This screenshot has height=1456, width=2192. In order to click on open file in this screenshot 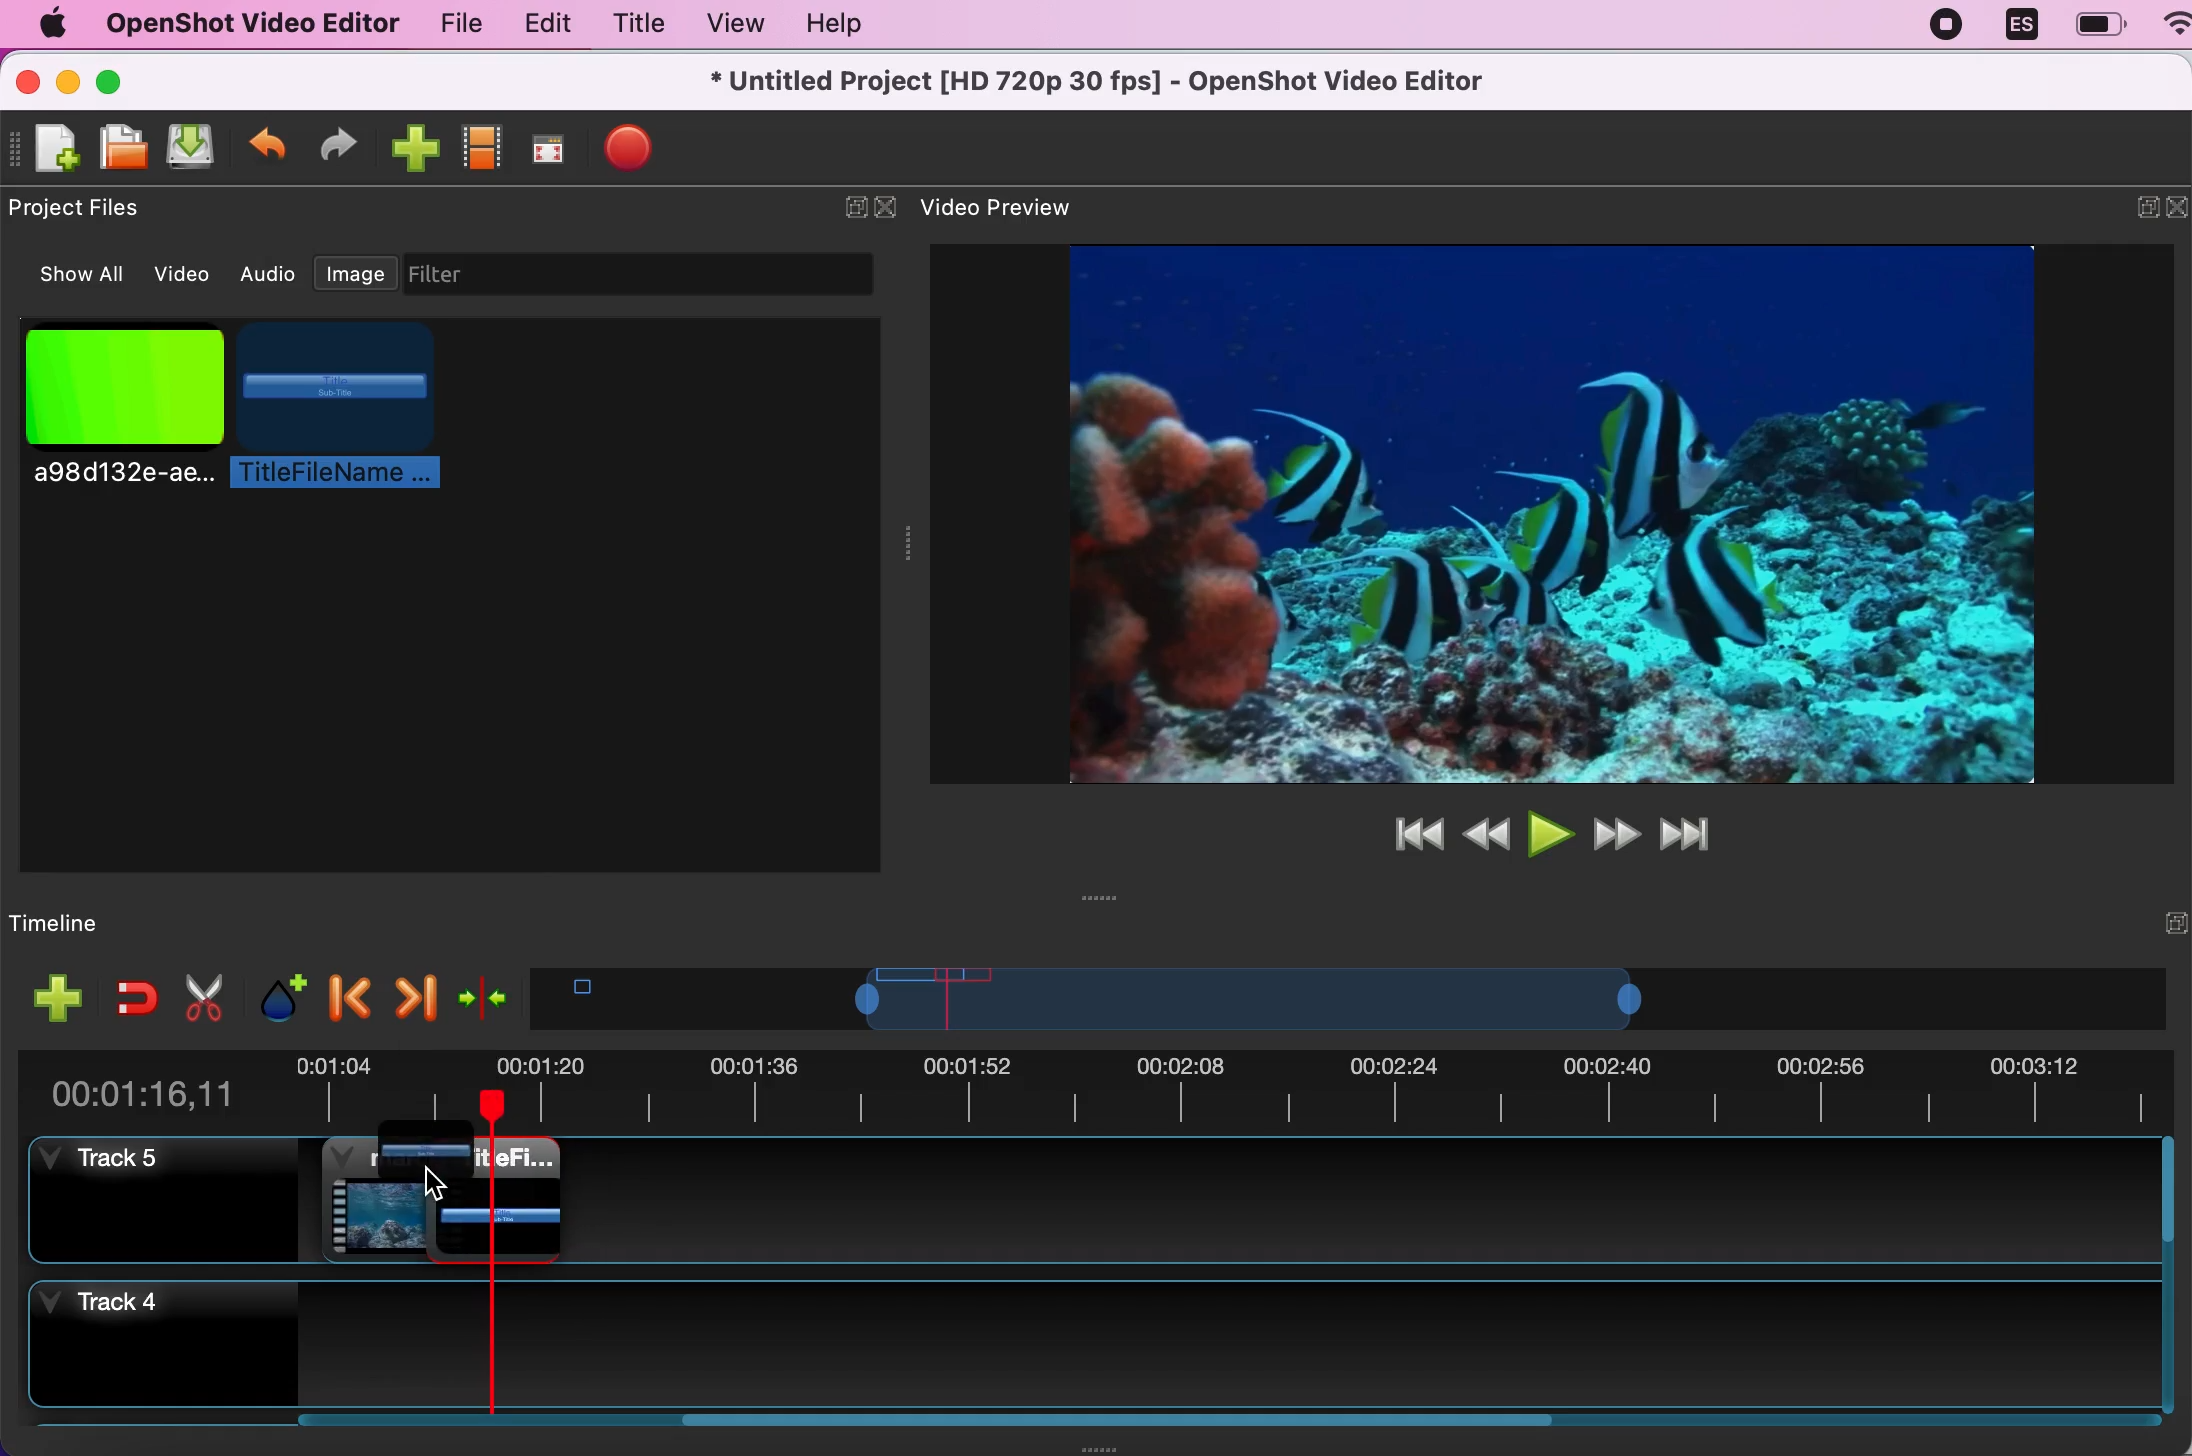, I will do `click(125, 148)`.